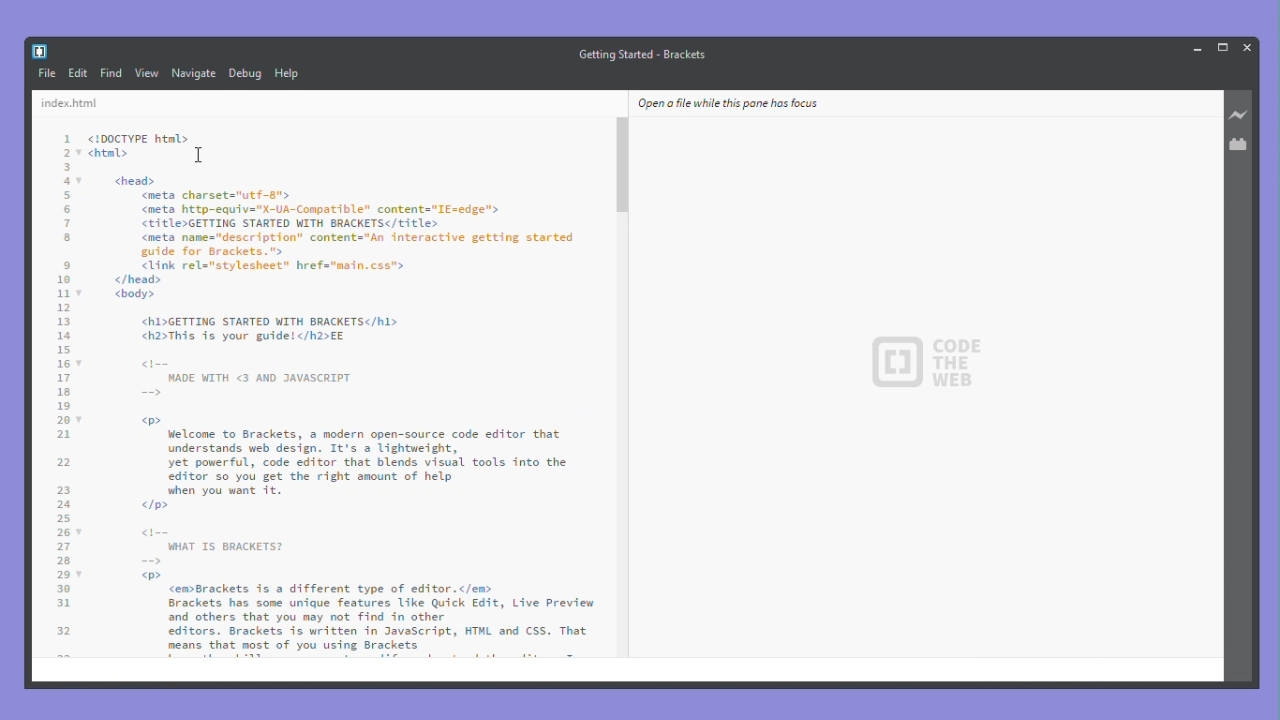 The image size is (1280, 720). I want to click on code fold, so click(81, 294).